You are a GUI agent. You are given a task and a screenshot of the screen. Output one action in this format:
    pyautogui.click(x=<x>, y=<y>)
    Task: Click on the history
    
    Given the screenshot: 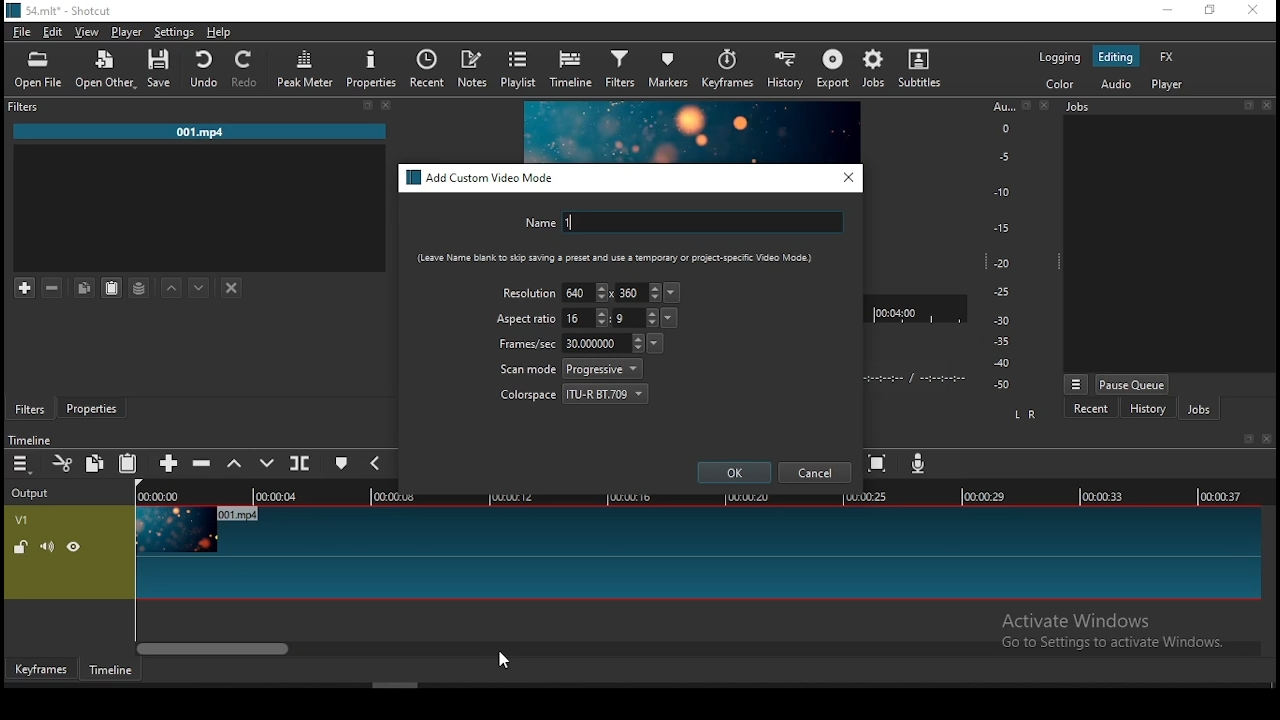 What is the action you would take?
    pyautogui.click(x=1147, y=411)
    